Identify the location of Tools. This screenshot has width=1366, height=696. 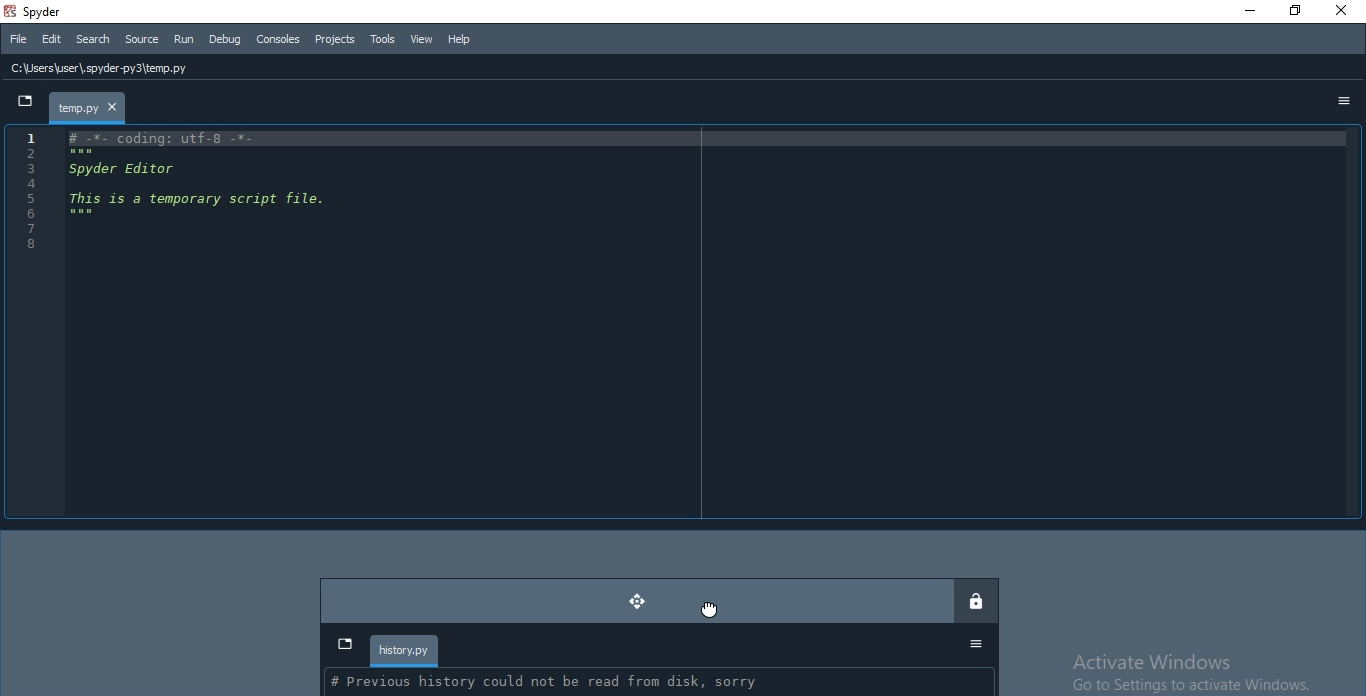
(379, 38).